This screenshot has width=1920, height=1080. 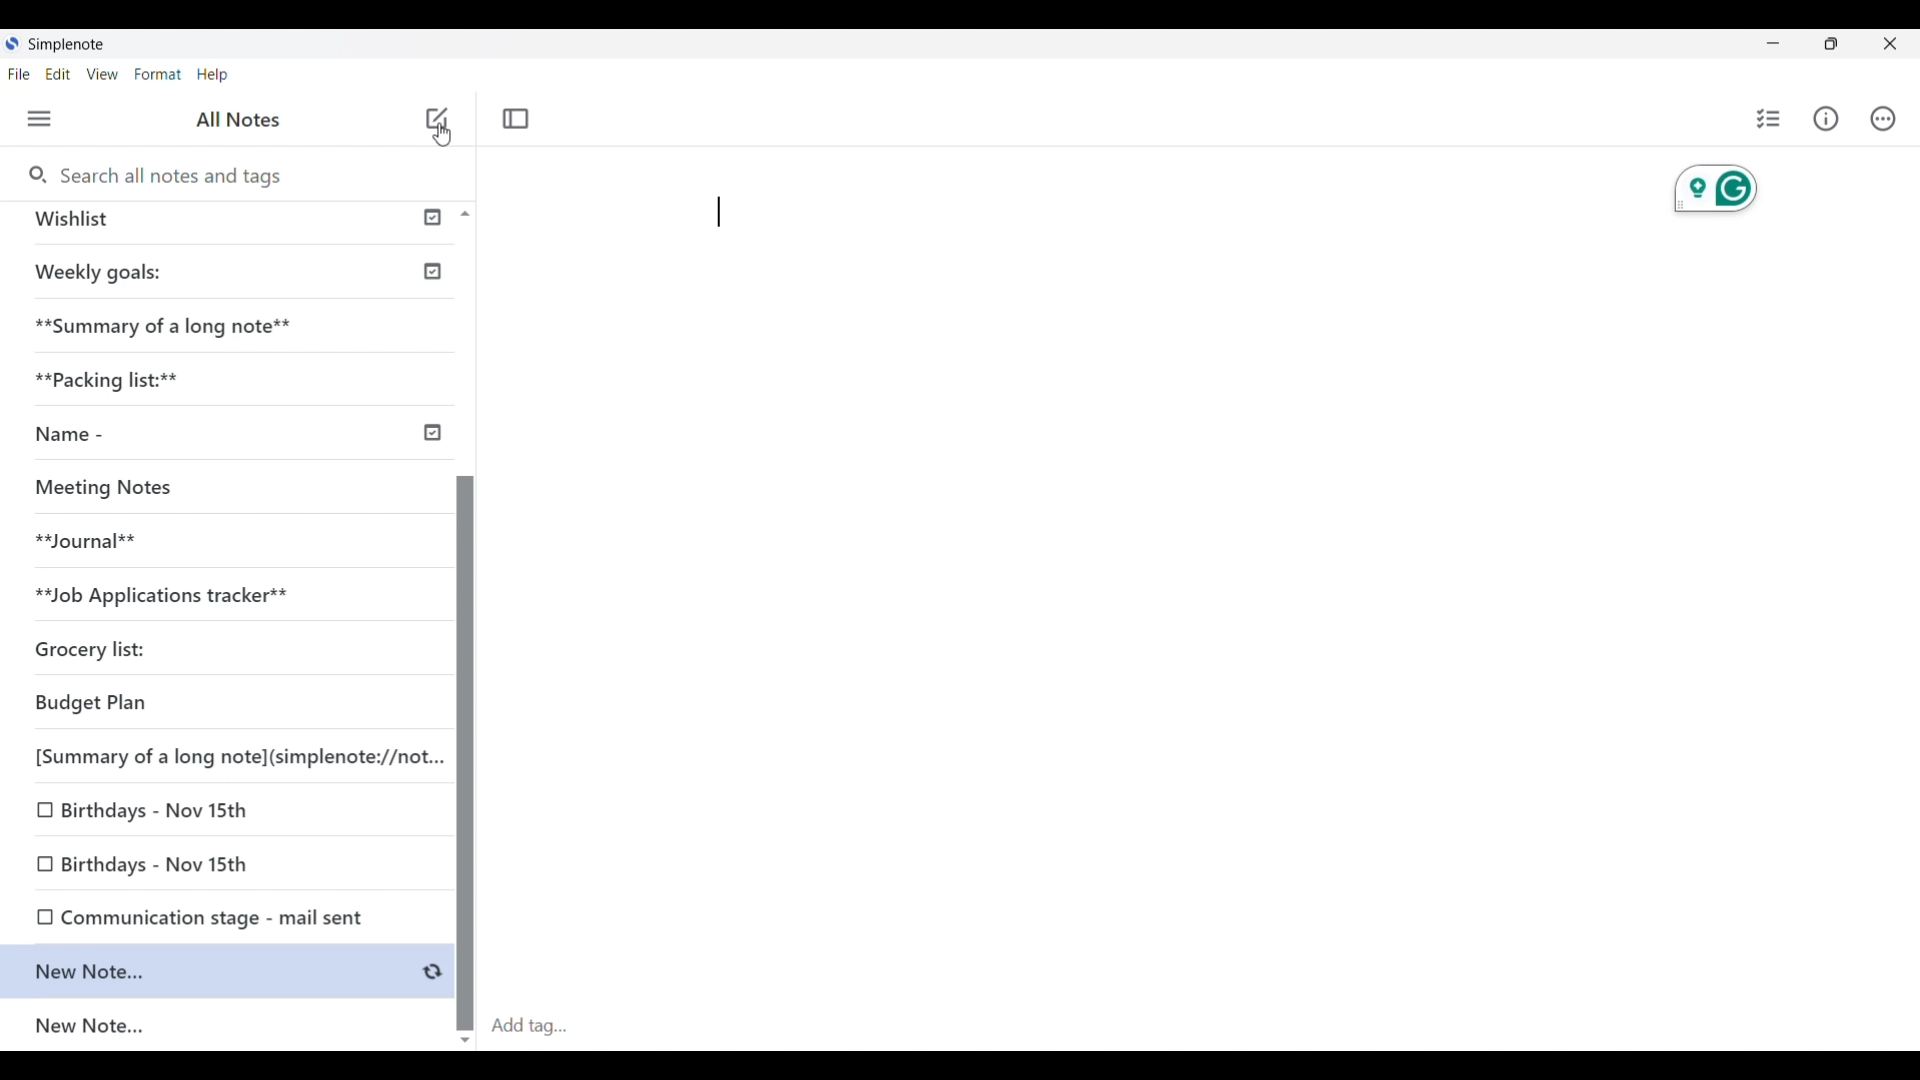 I want to click on Budget Plan, so click(x=106, y=706).